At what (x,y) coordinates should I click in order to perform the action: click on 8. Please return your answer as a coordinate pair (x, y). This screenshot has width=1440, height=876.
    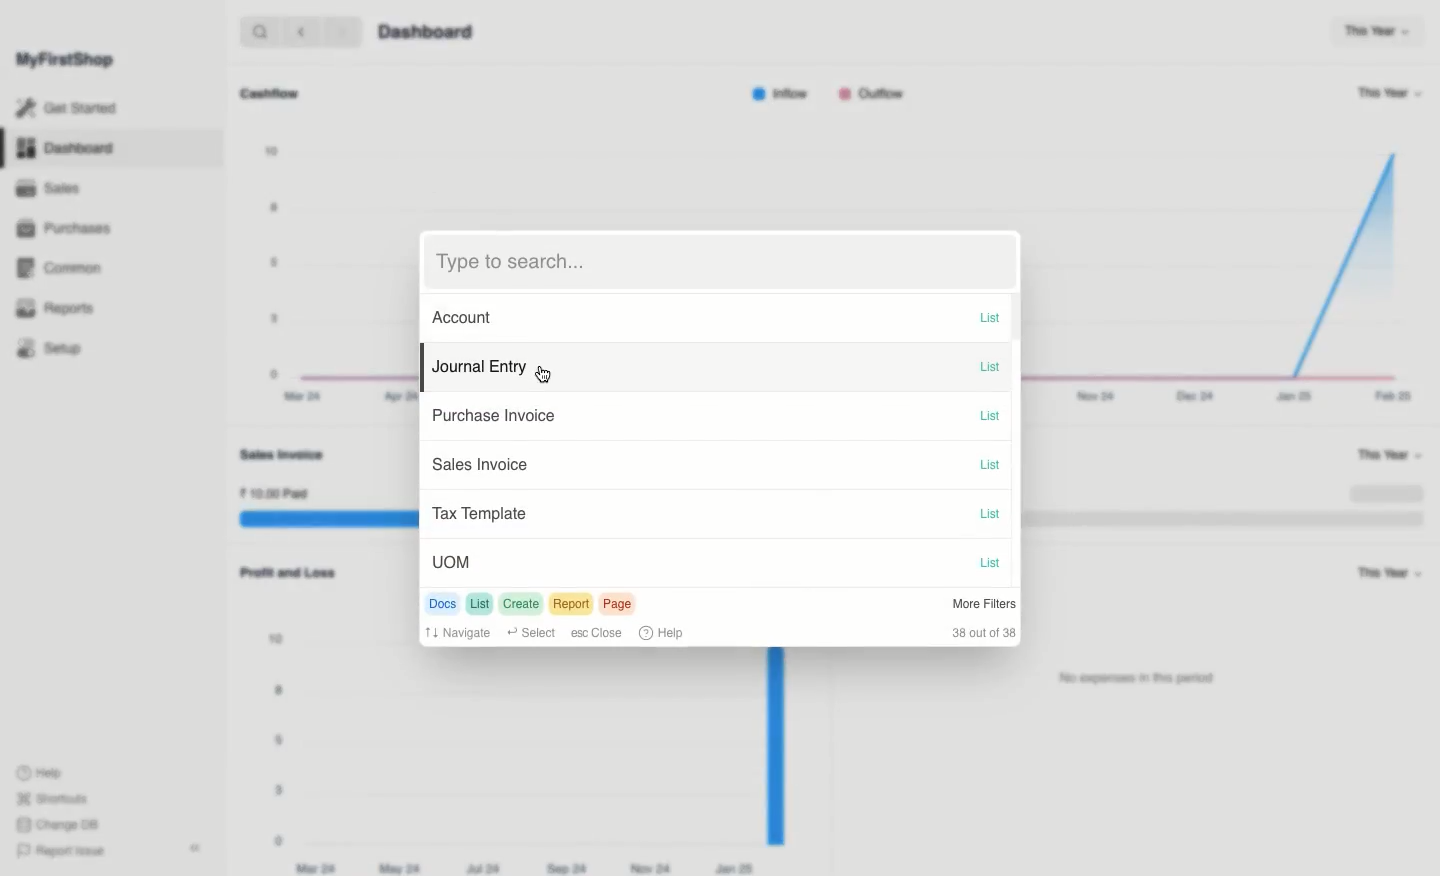
    Looking at the image, I should click on (276, 206).